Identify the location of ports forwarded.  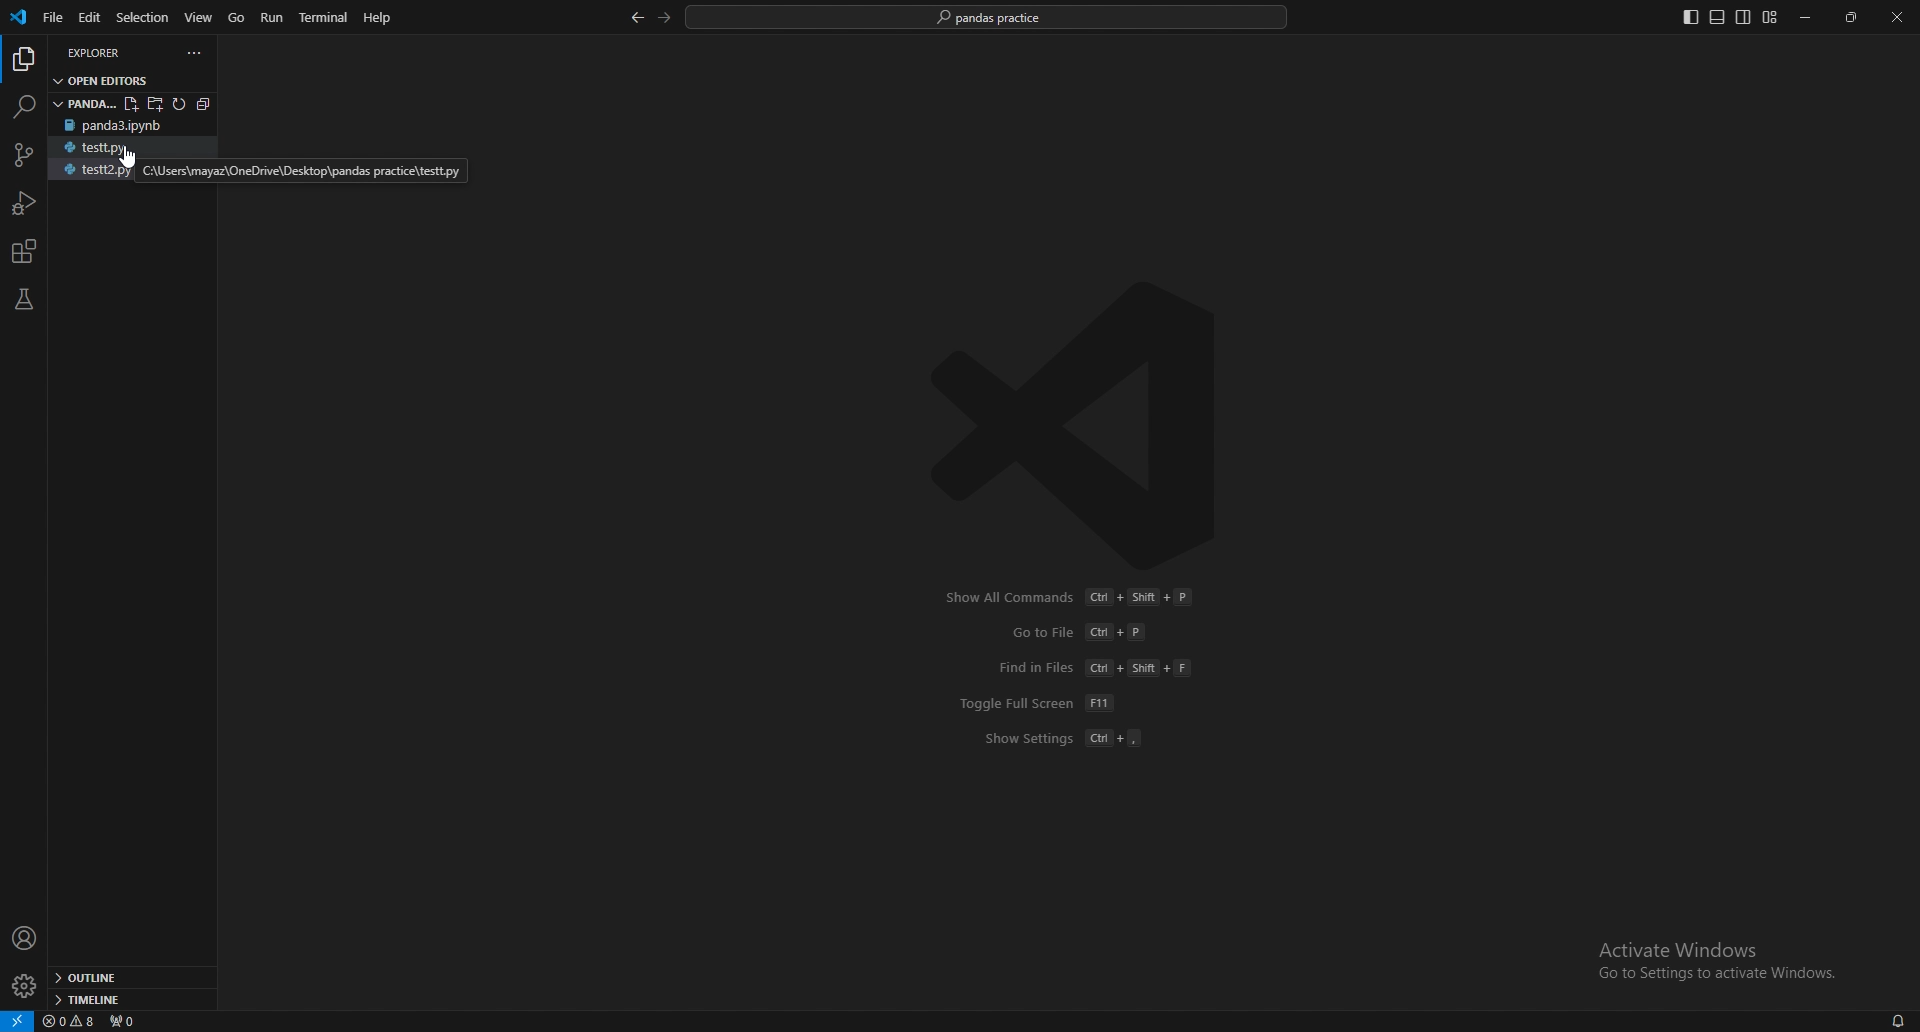
(121, 1019).